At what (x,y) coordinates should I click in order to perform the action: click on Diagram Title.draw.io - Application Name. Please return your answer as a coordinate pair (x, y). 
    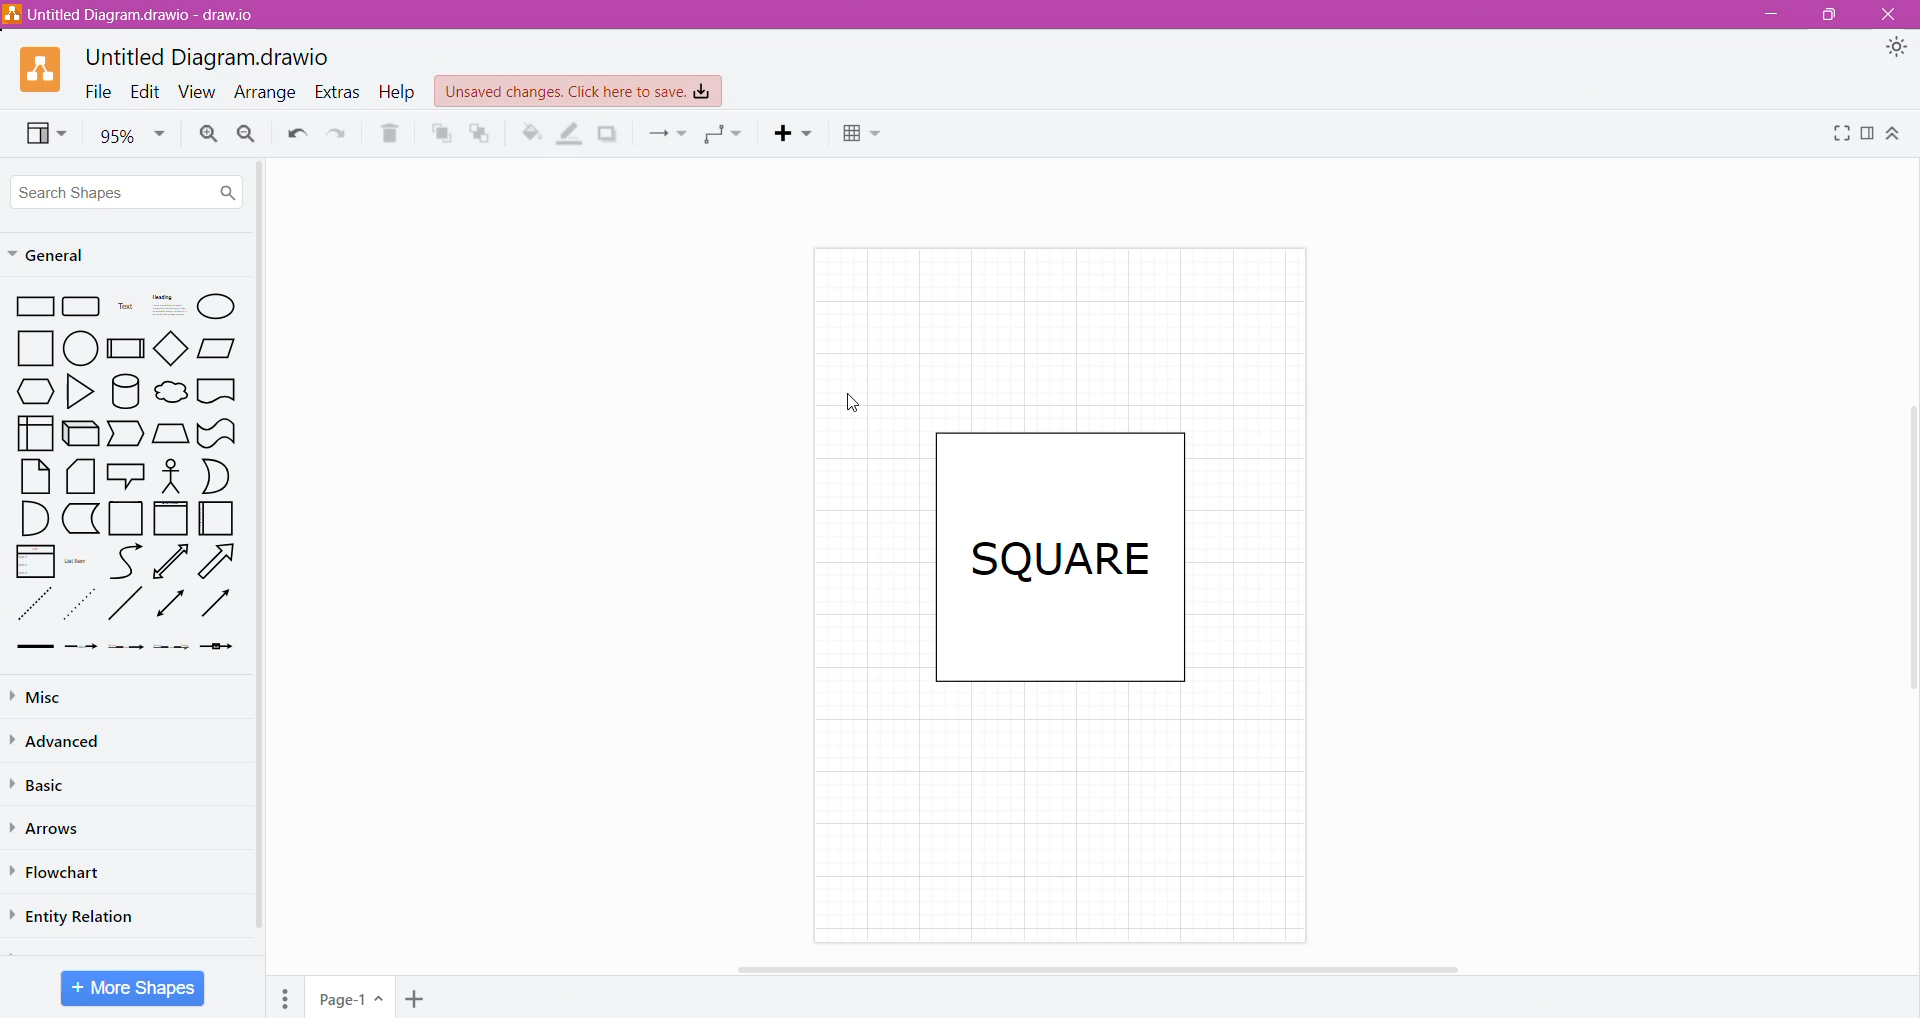
    Looking at the image, I should click on (138, 14).